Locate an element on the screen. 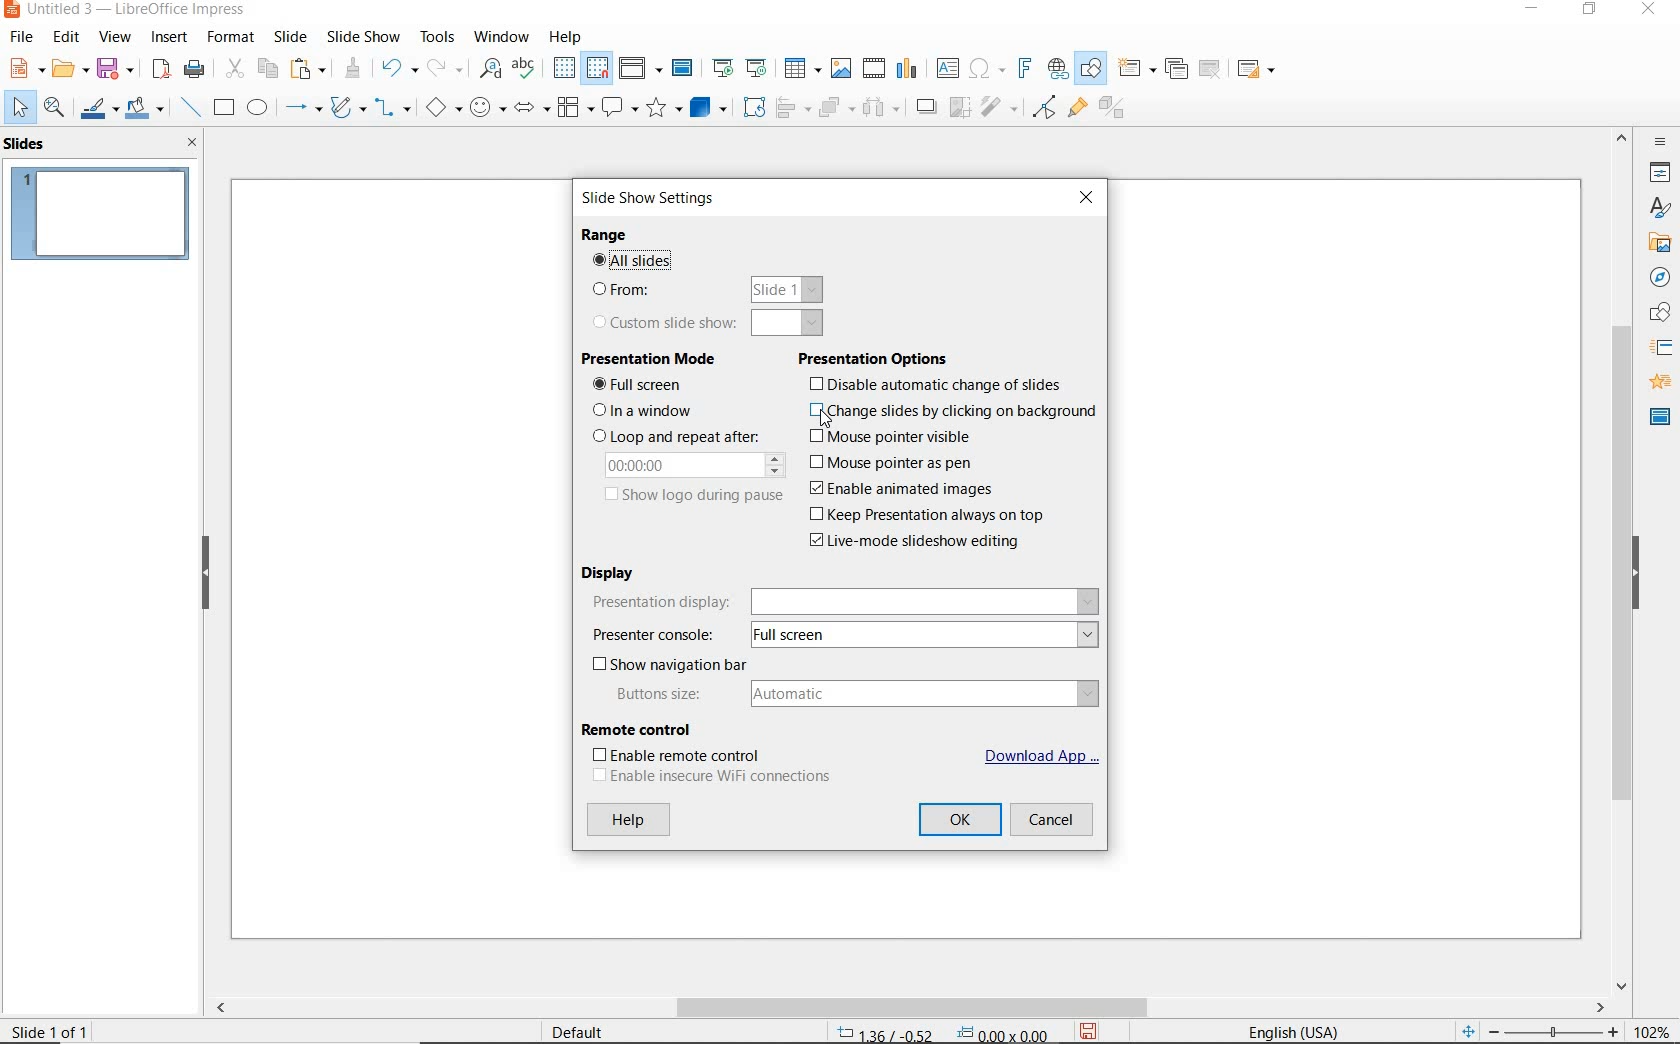  RANGE is located at coordinates (611, 234).